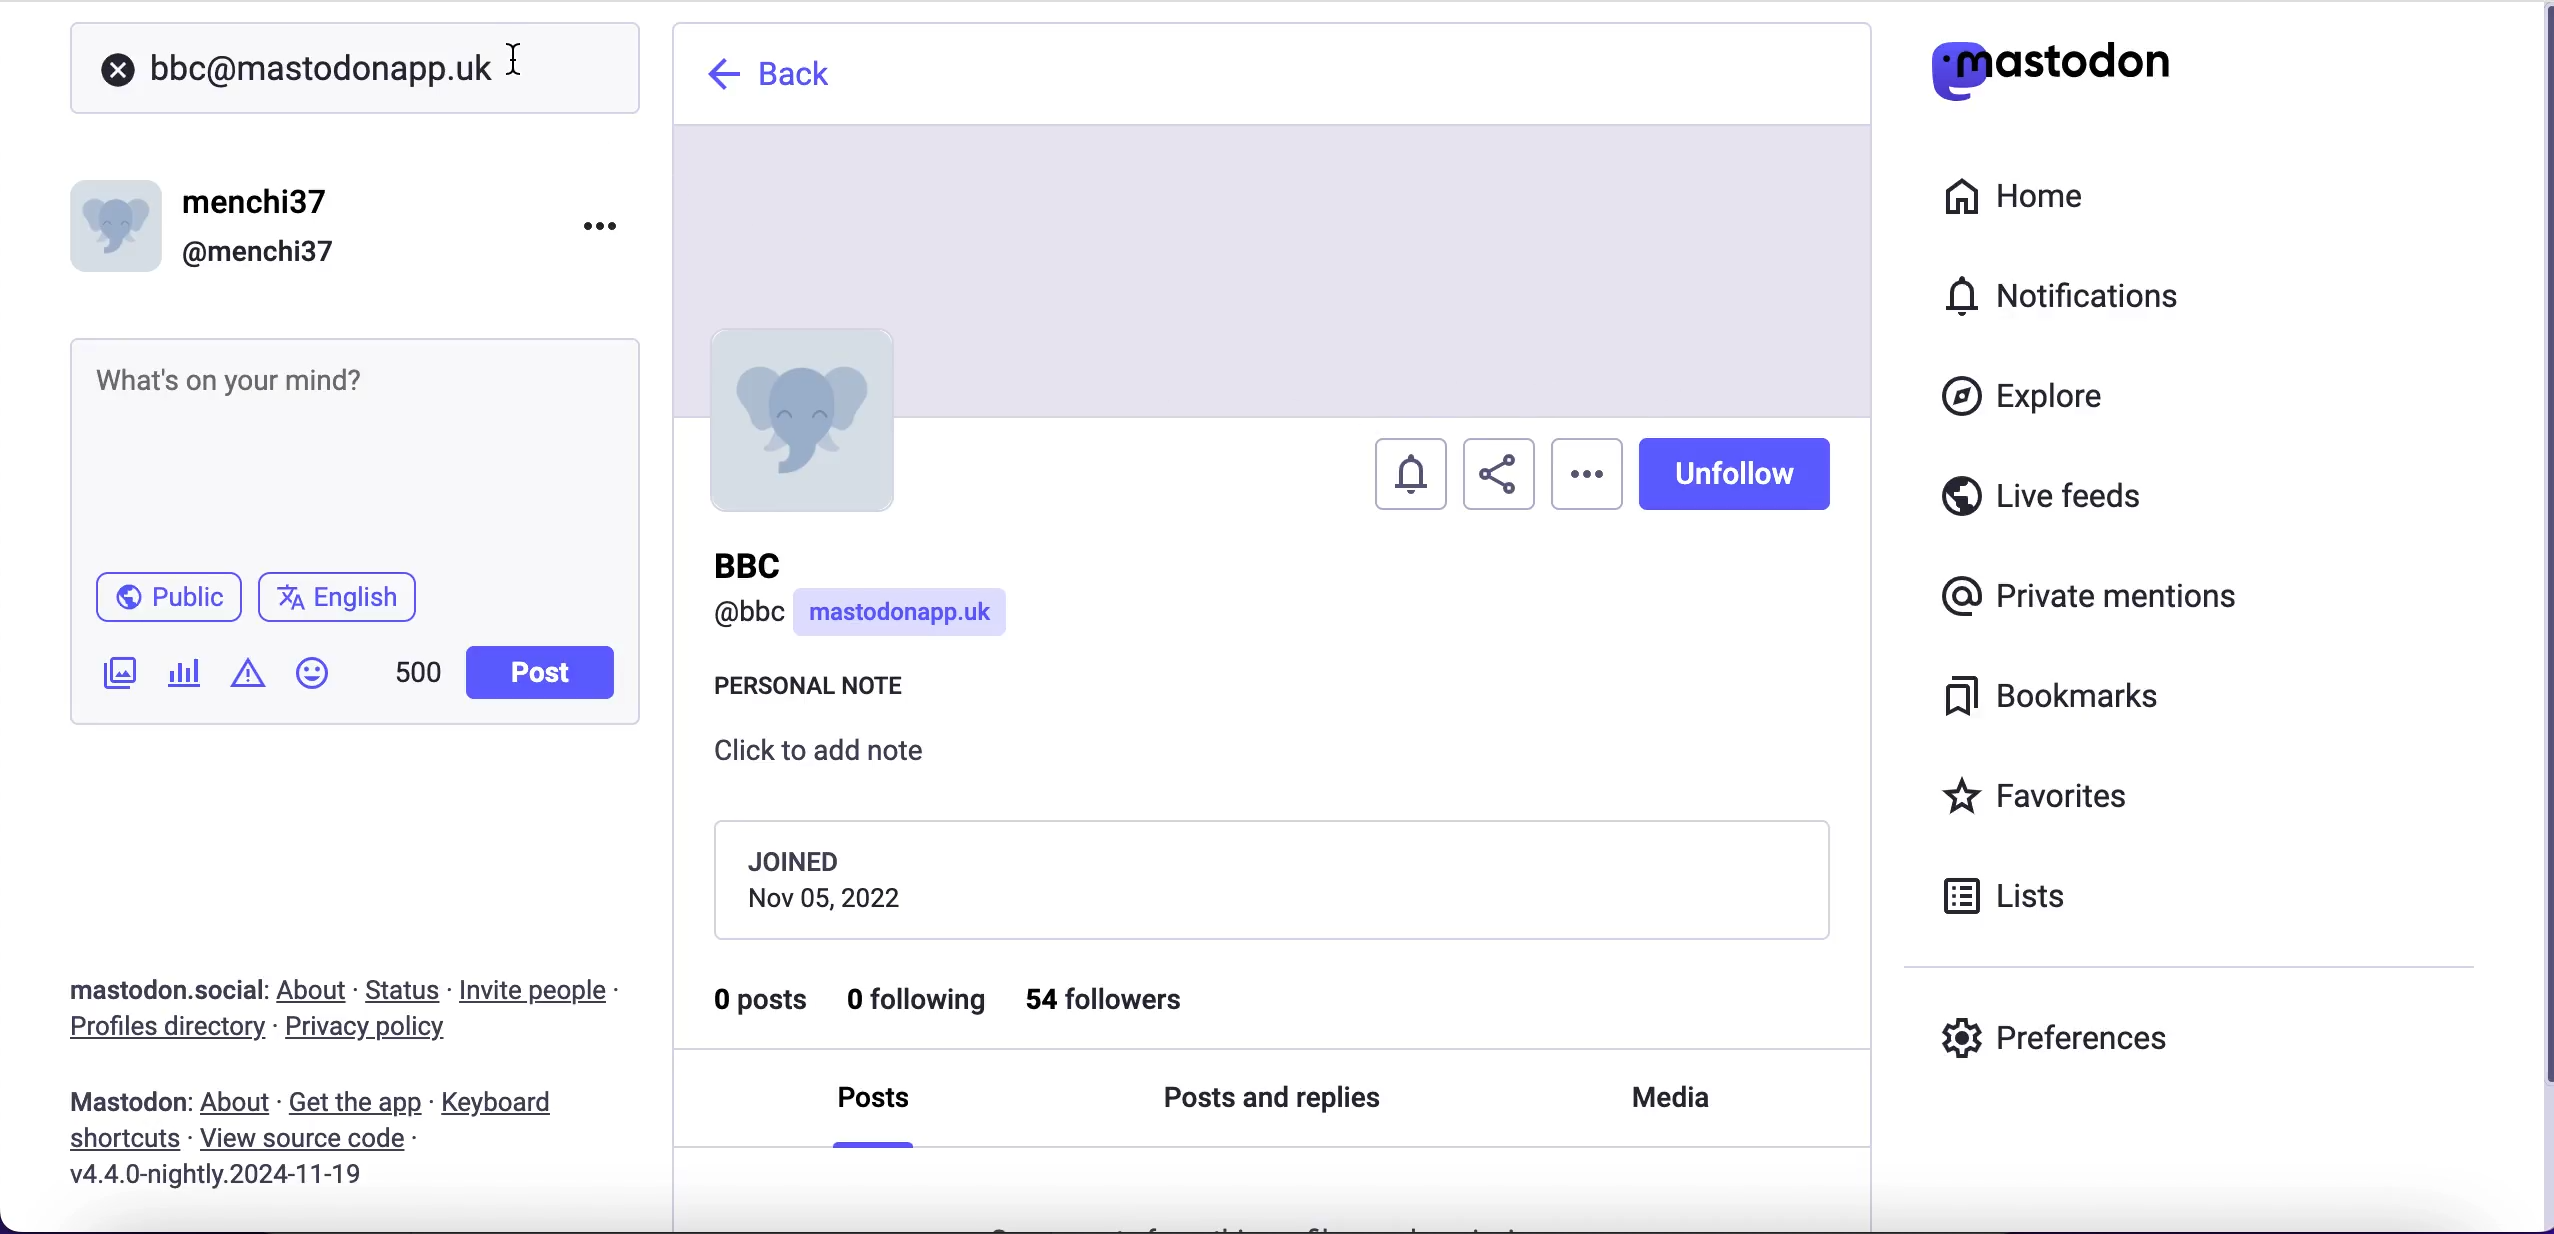 This screenshot has height=1234, width=2554. I want to click on text cursor, so click(512, 56).